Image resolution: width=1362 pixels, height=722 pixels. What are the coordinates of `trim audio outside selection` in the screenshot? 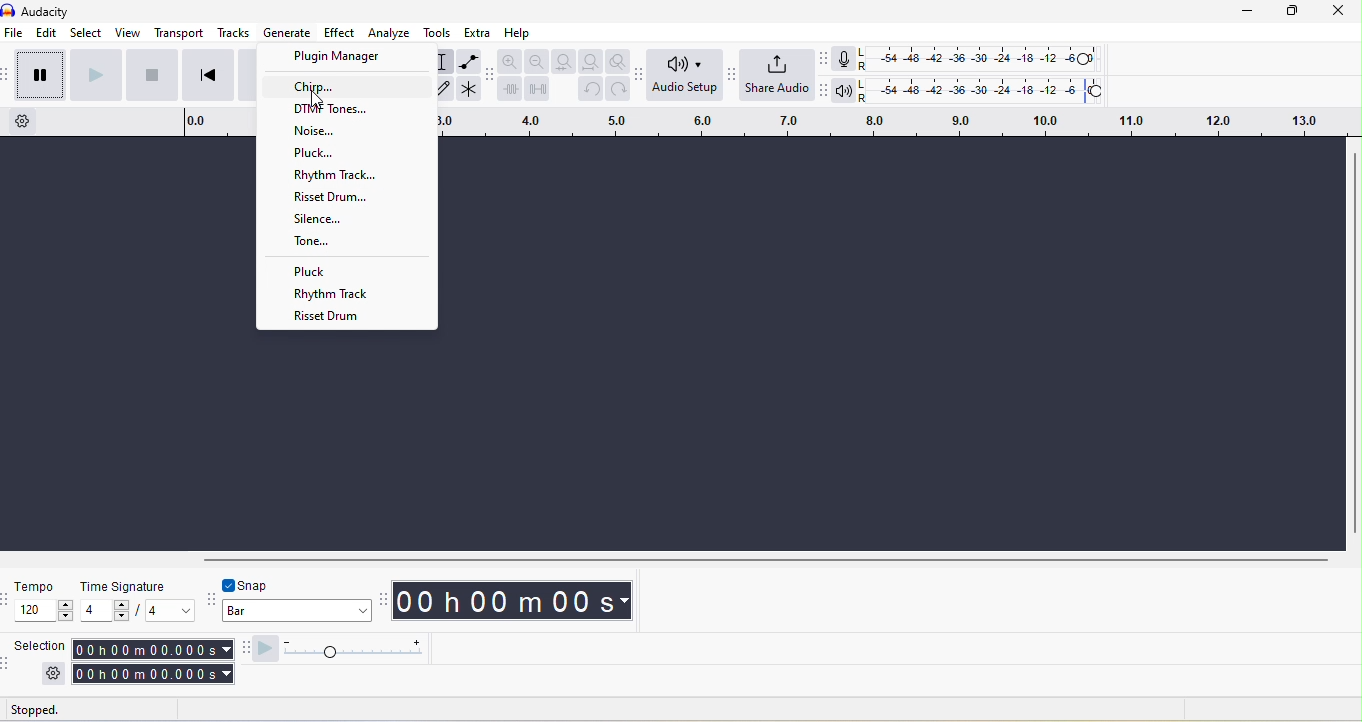 It's located at (510, 88).